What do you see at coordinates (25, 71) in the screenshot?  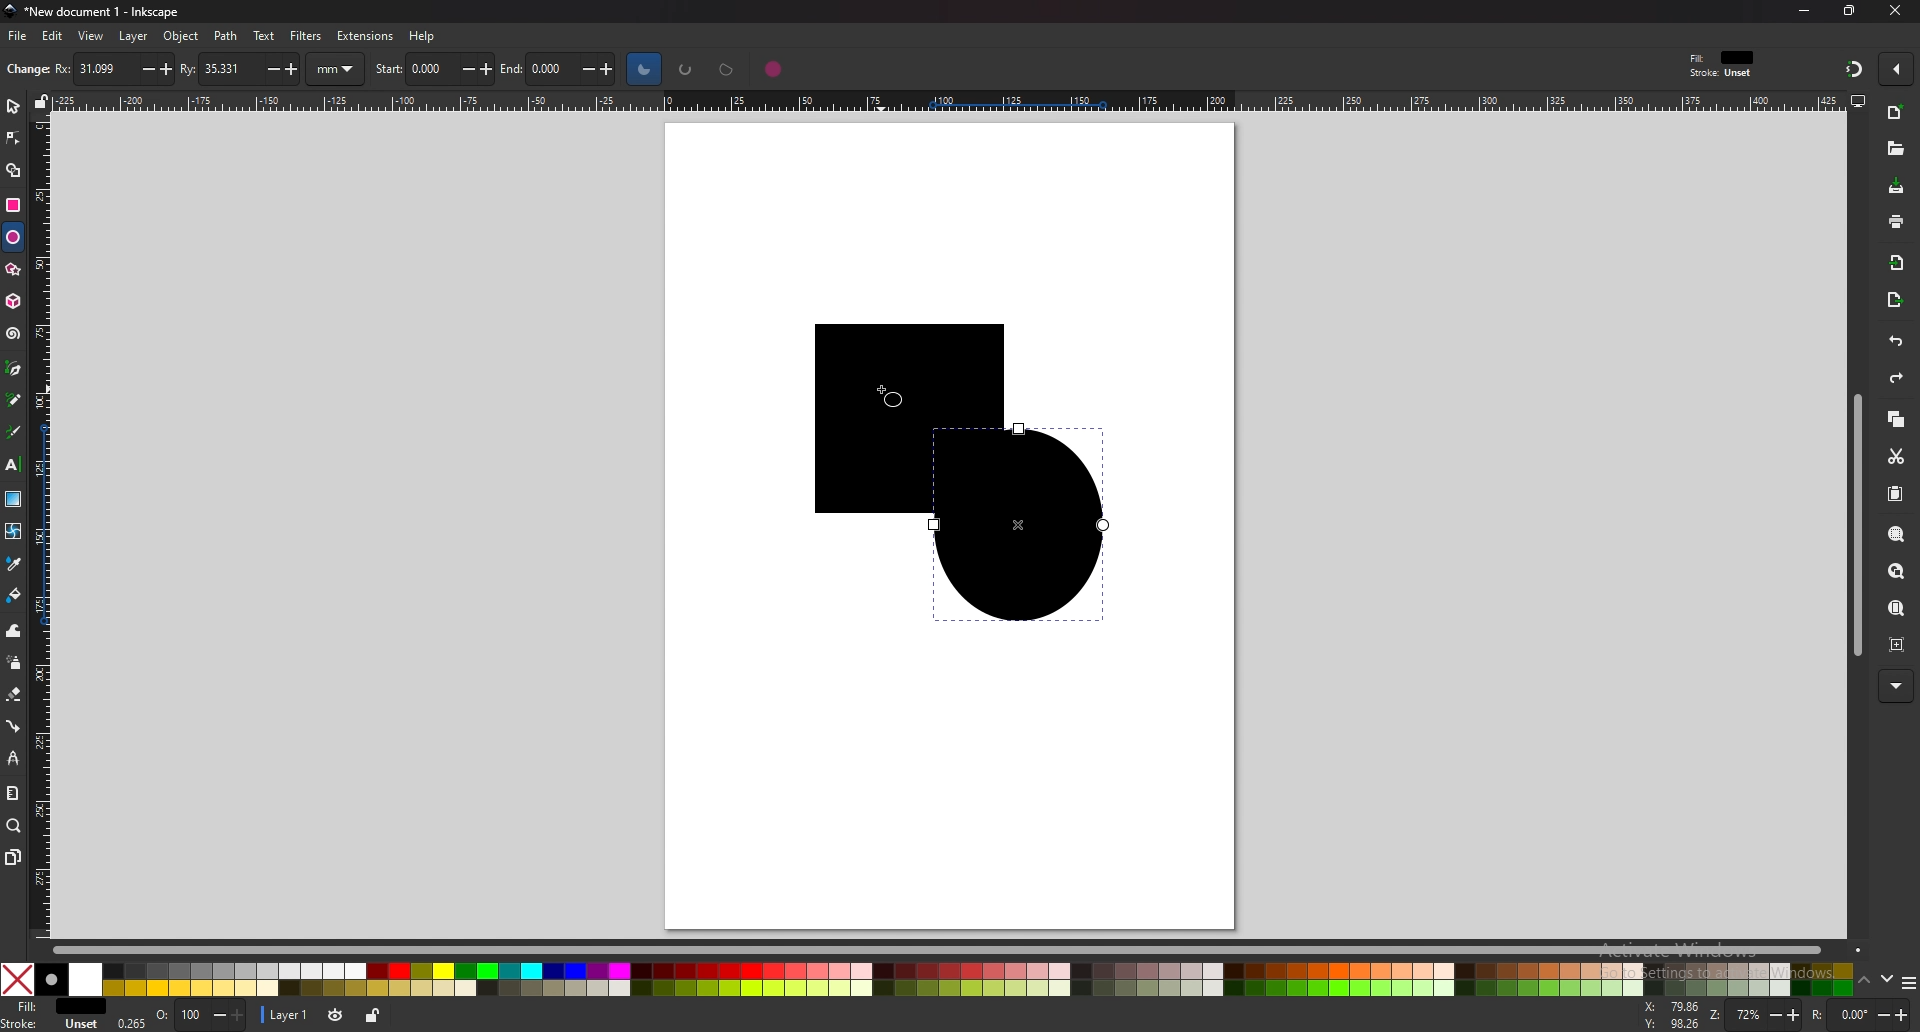 I see `new` at bounding box center [25, 71].